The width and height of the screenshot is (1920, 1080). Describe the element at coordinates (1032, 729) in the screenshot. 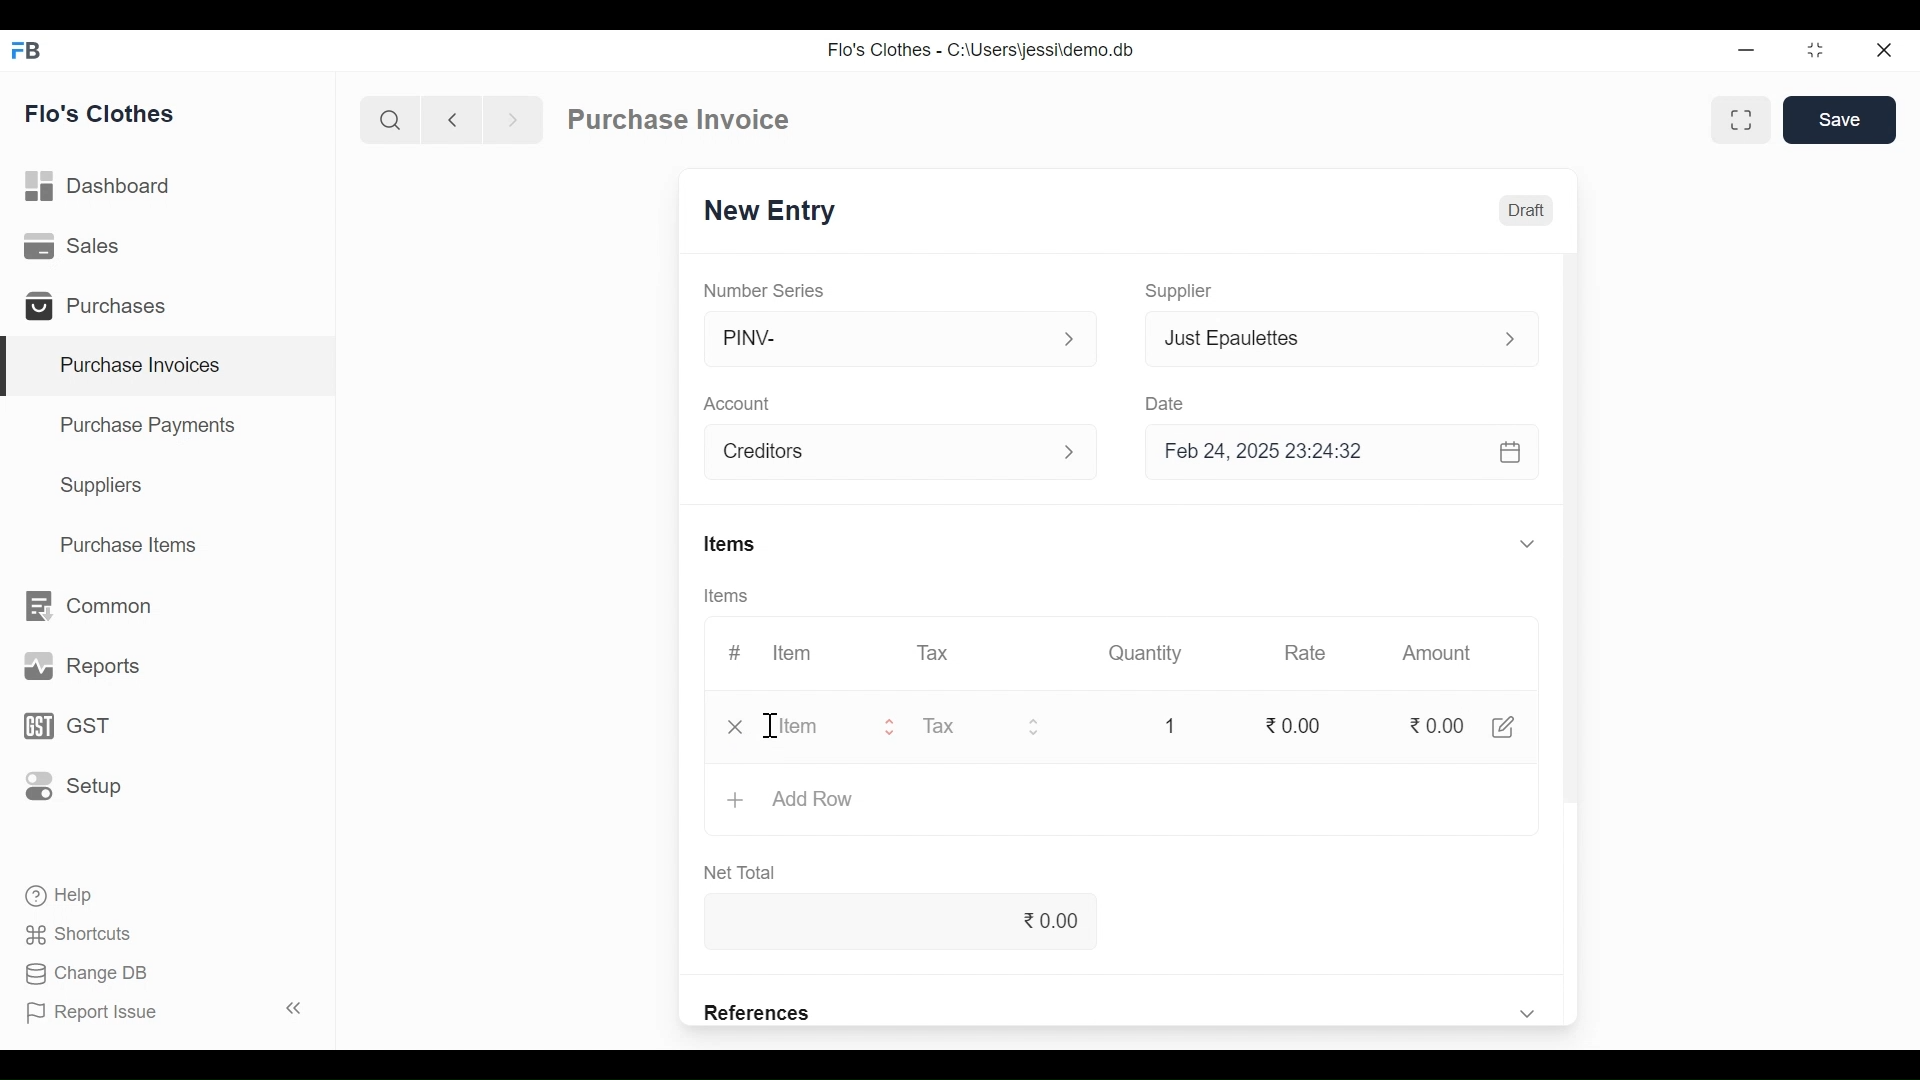

I see `Expand` at that location.